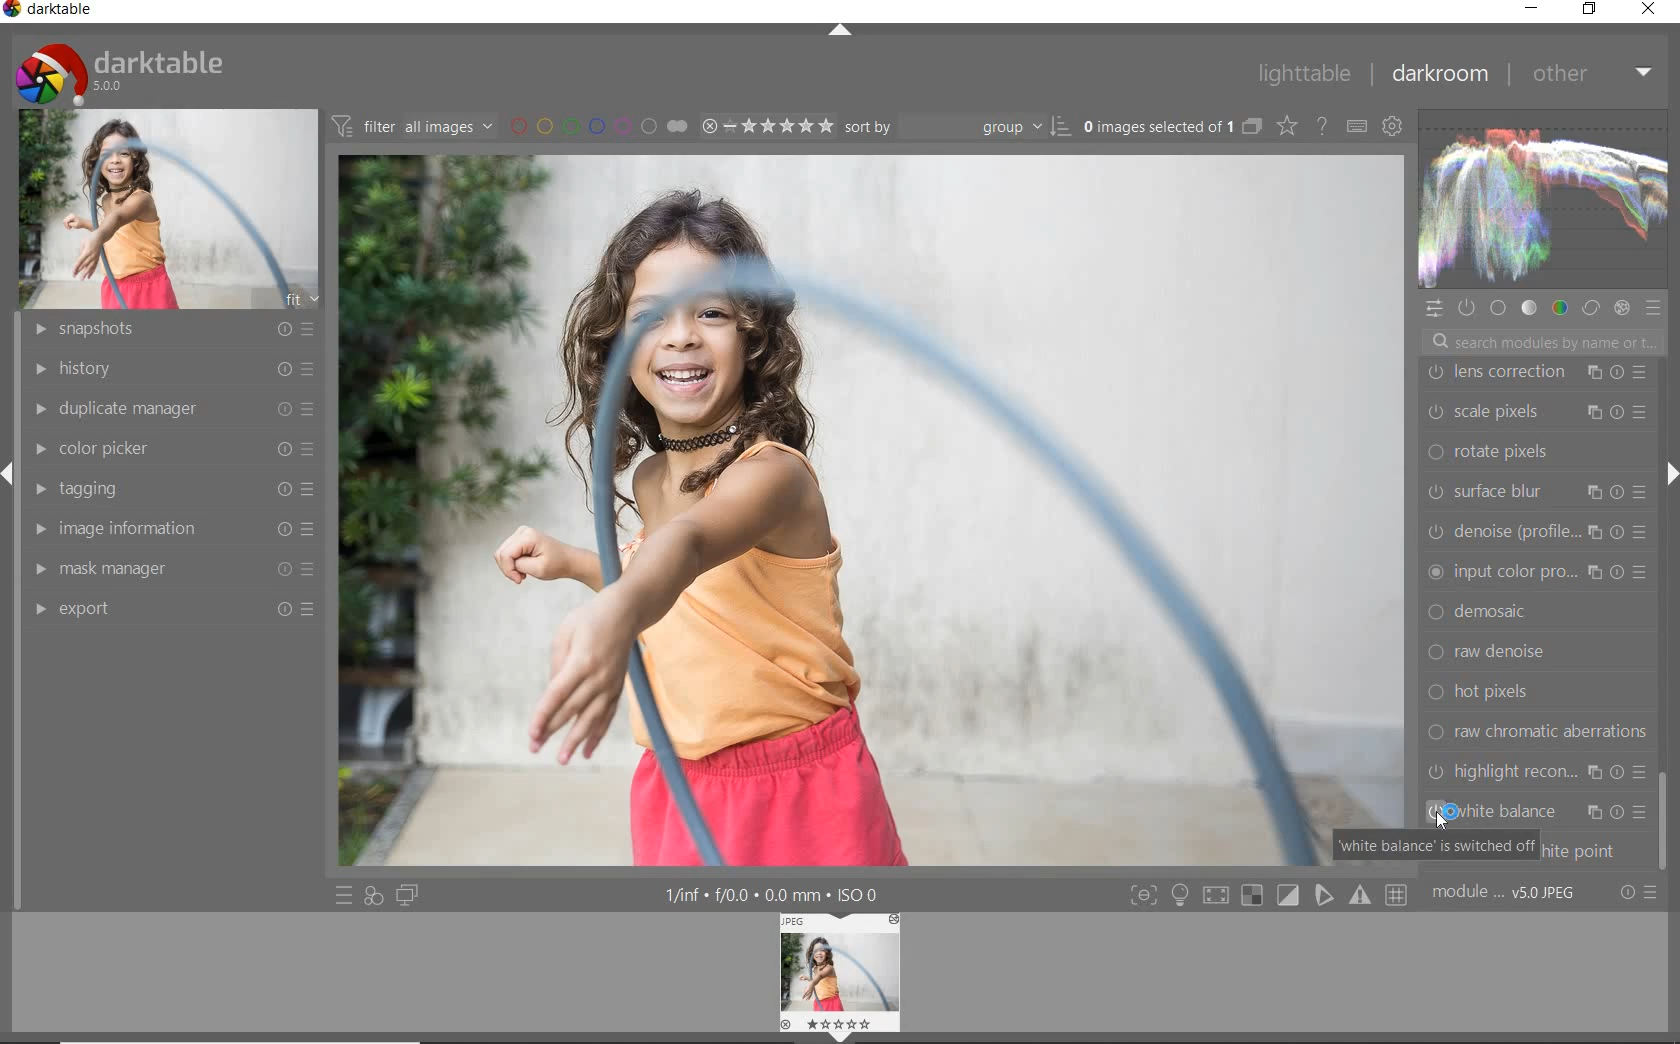 This screenshot has width=1680, height=1044. I want to click on dither or paste, so click(1532, 457).